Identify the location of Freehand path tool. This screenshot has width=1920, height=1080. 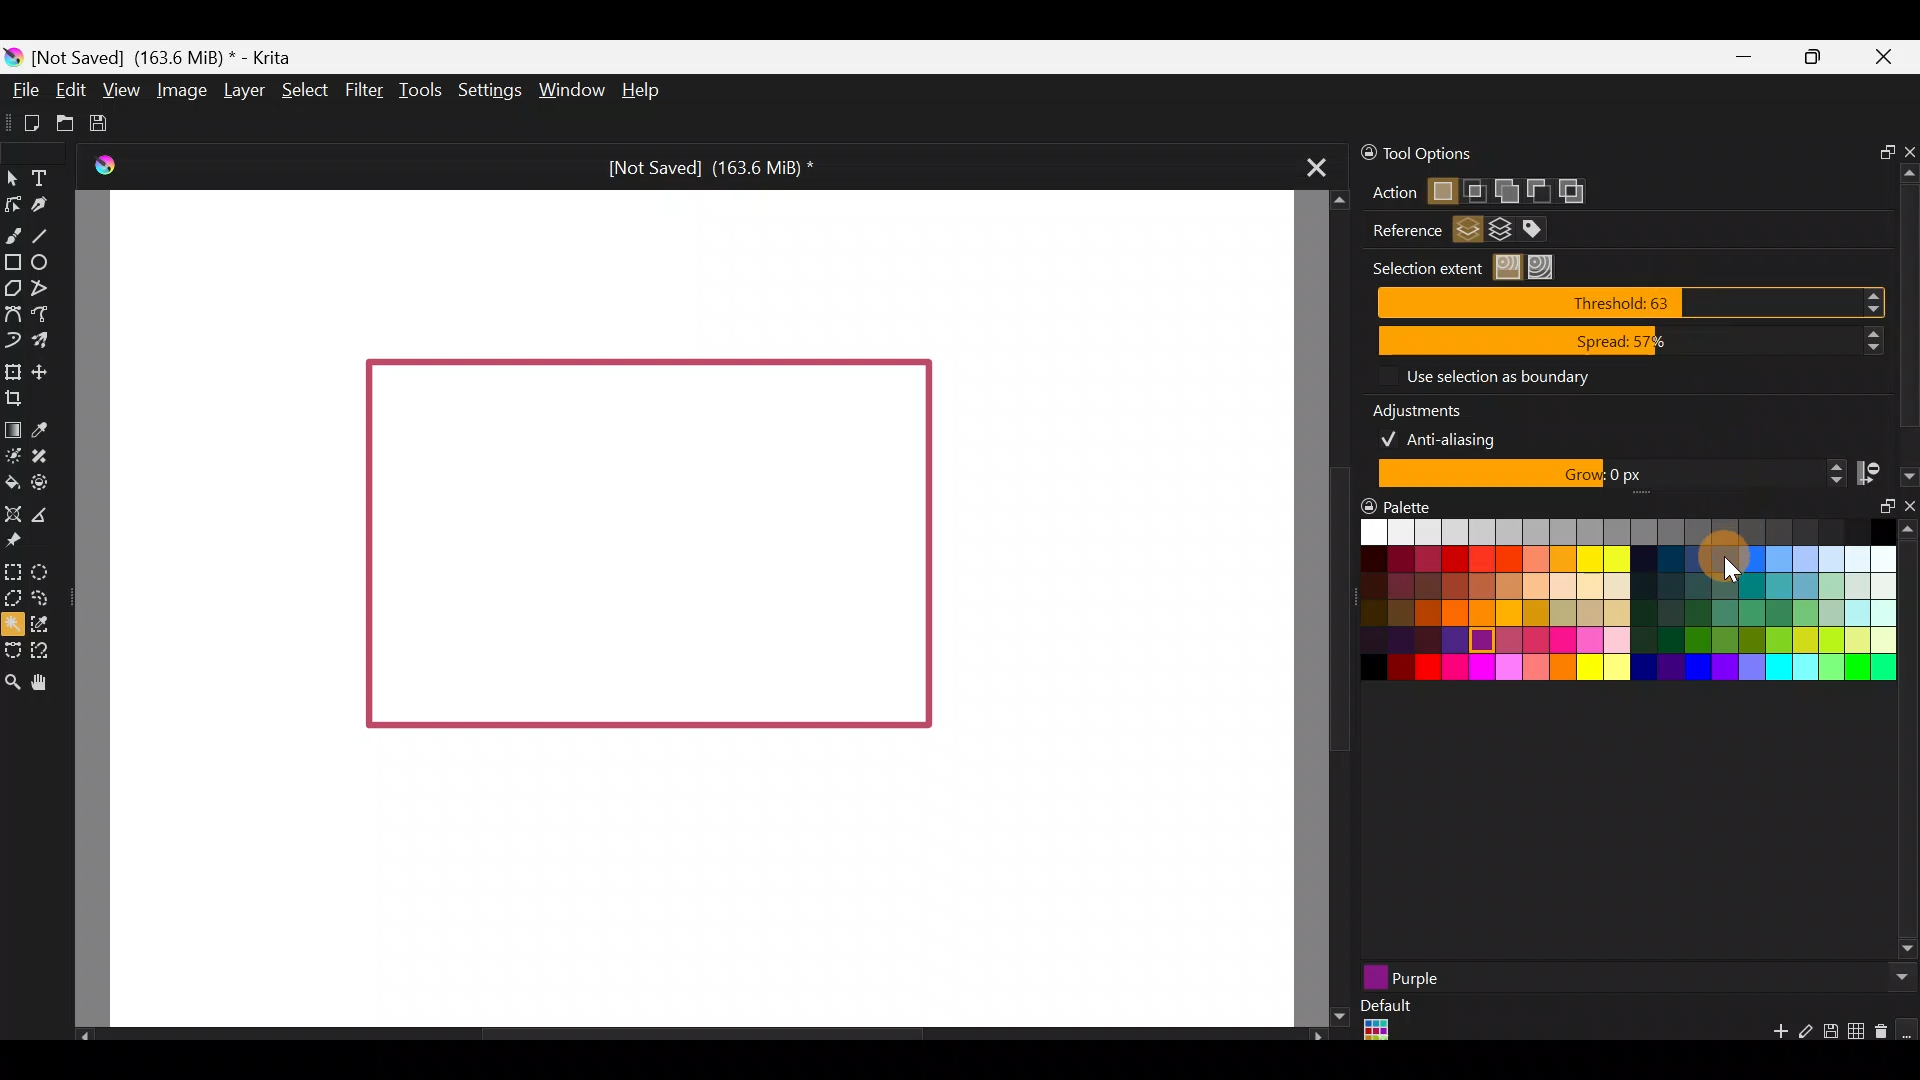
(45, 312).